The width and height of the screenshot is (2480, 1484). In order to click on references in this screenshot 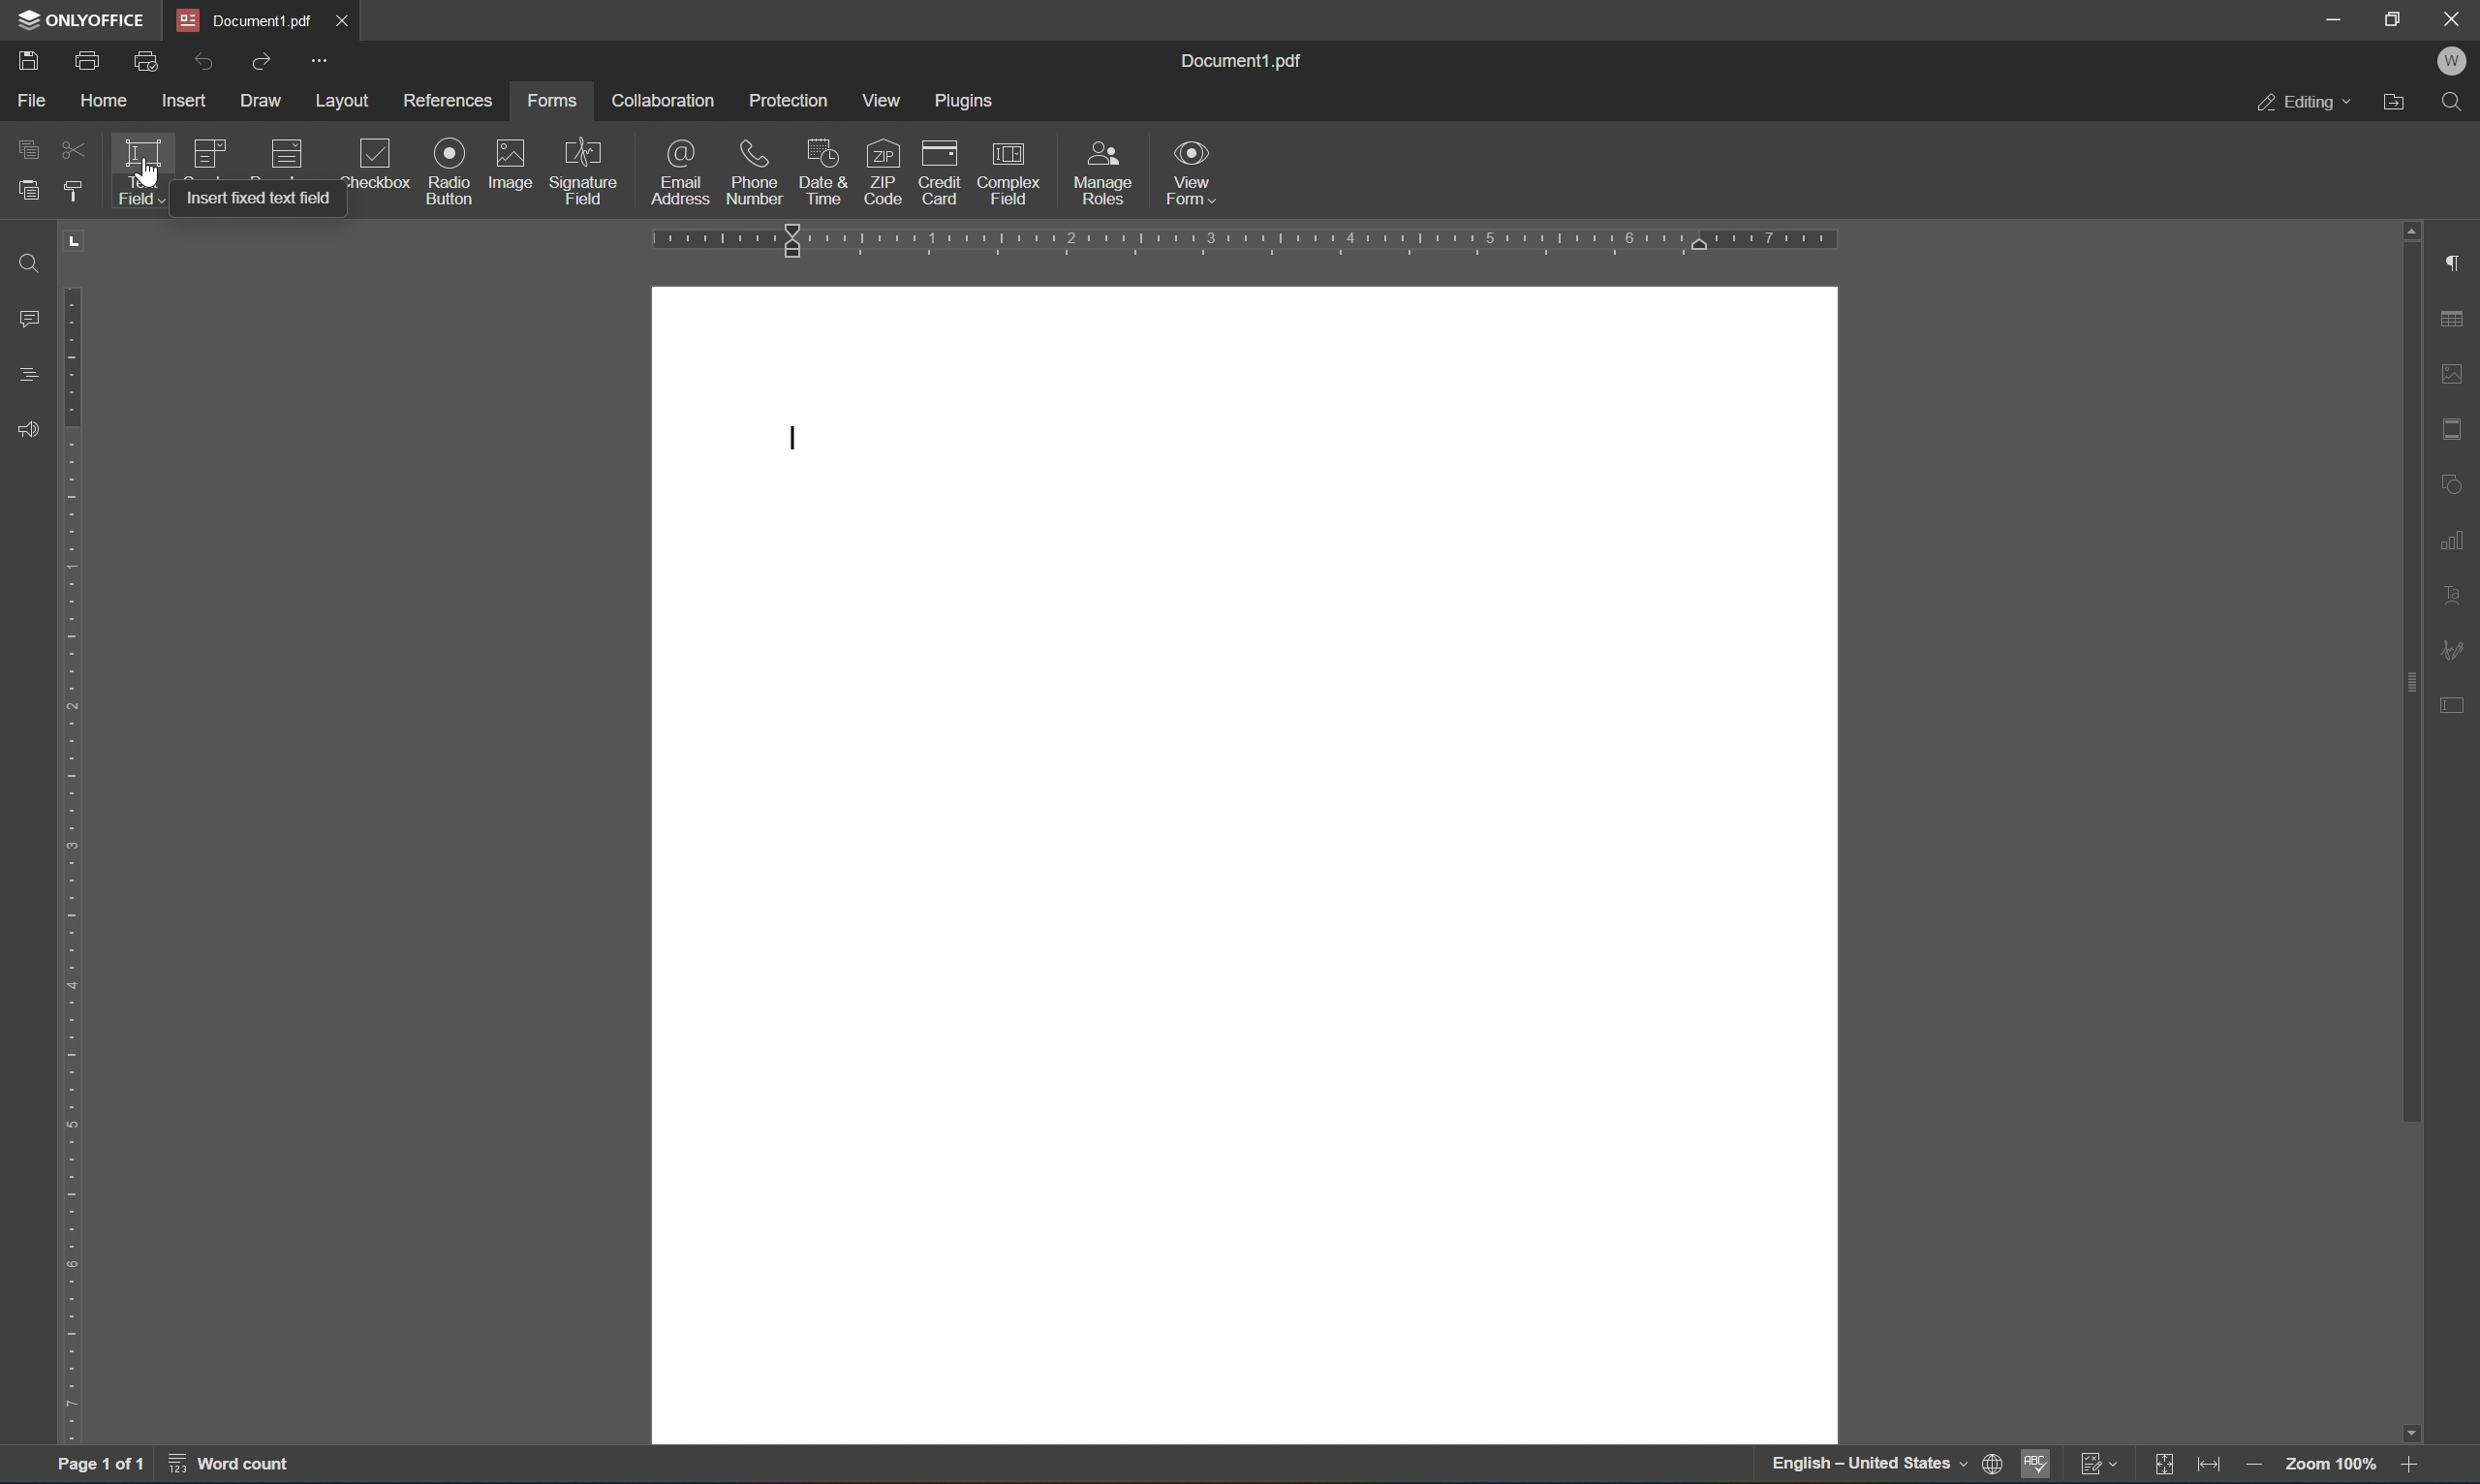, I will do `click(450, 103)`.